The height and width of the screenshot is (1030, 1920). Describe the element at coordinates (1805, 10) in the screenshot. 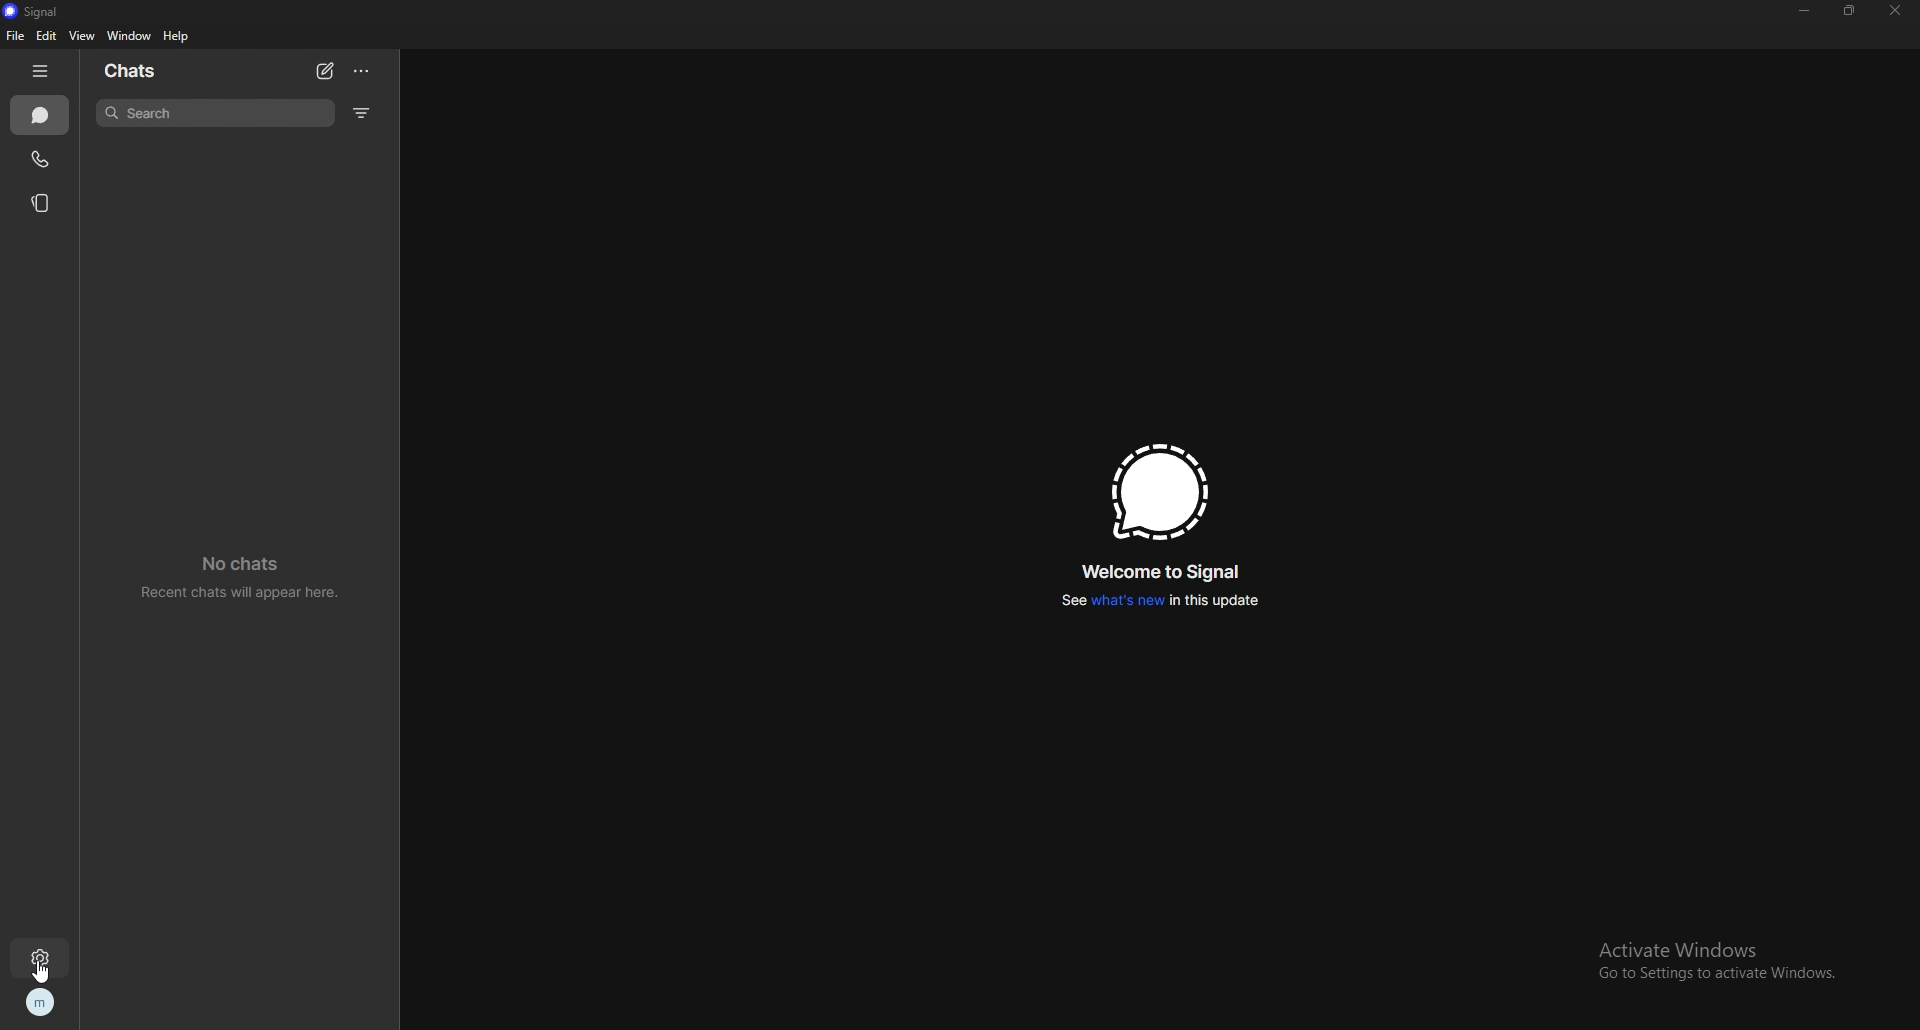

I see `minimize` at that location.